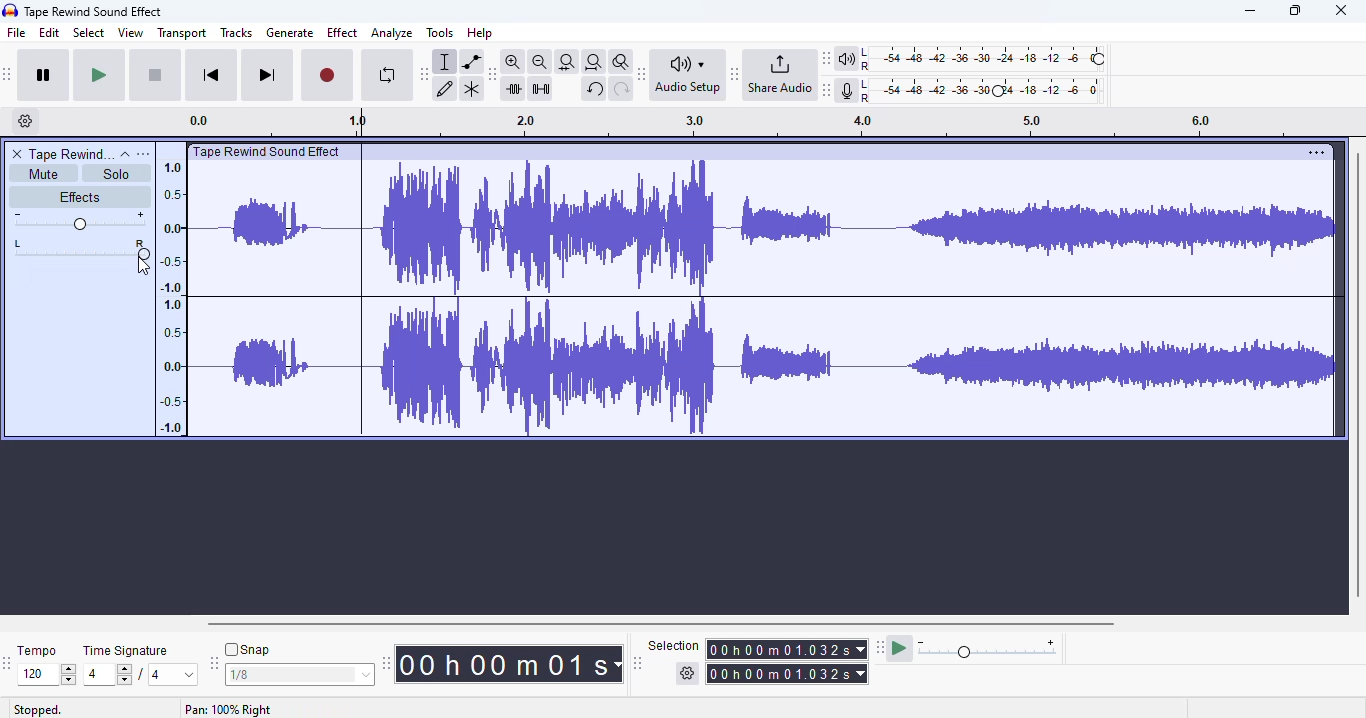  What do you see at coordinates (445, 62) in the screenshot?
I see `selection tool` at bounding box center [445, 62].